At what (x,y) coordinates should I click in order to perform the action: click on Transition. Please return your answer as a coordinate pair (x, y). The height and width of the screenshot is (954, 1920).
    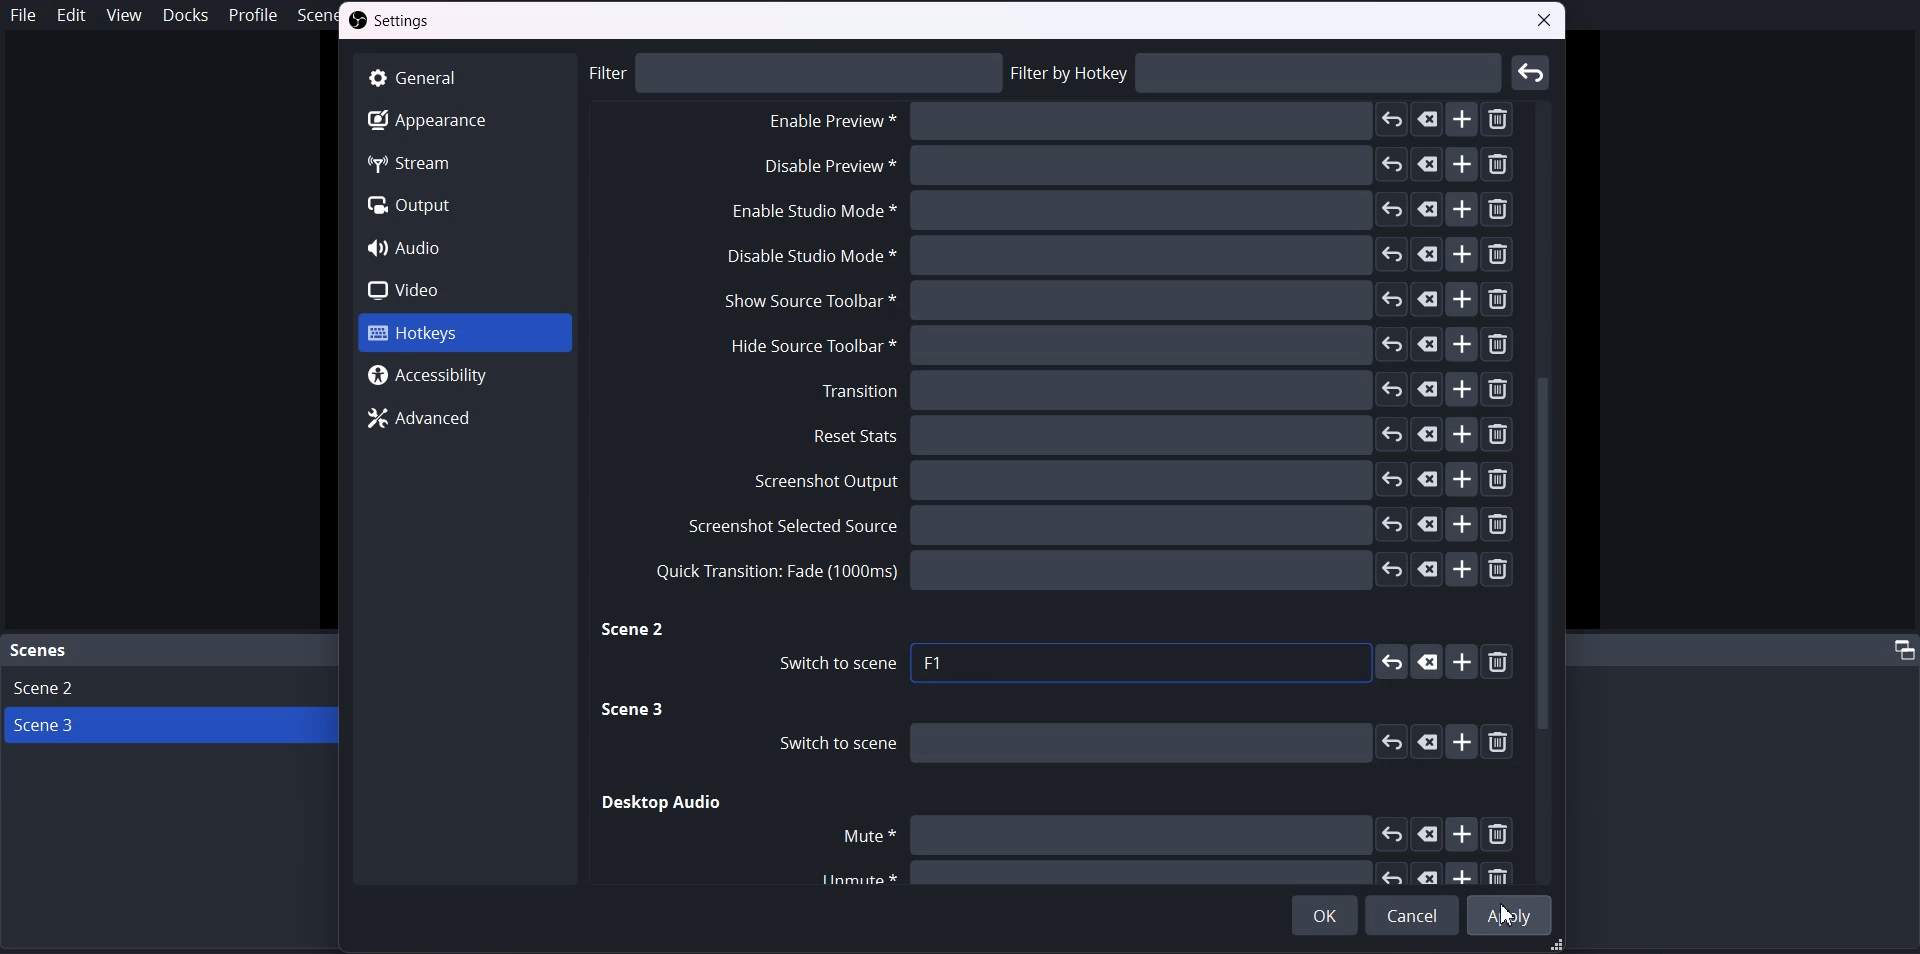
    Looking at the image, I should click on (1165, 390).